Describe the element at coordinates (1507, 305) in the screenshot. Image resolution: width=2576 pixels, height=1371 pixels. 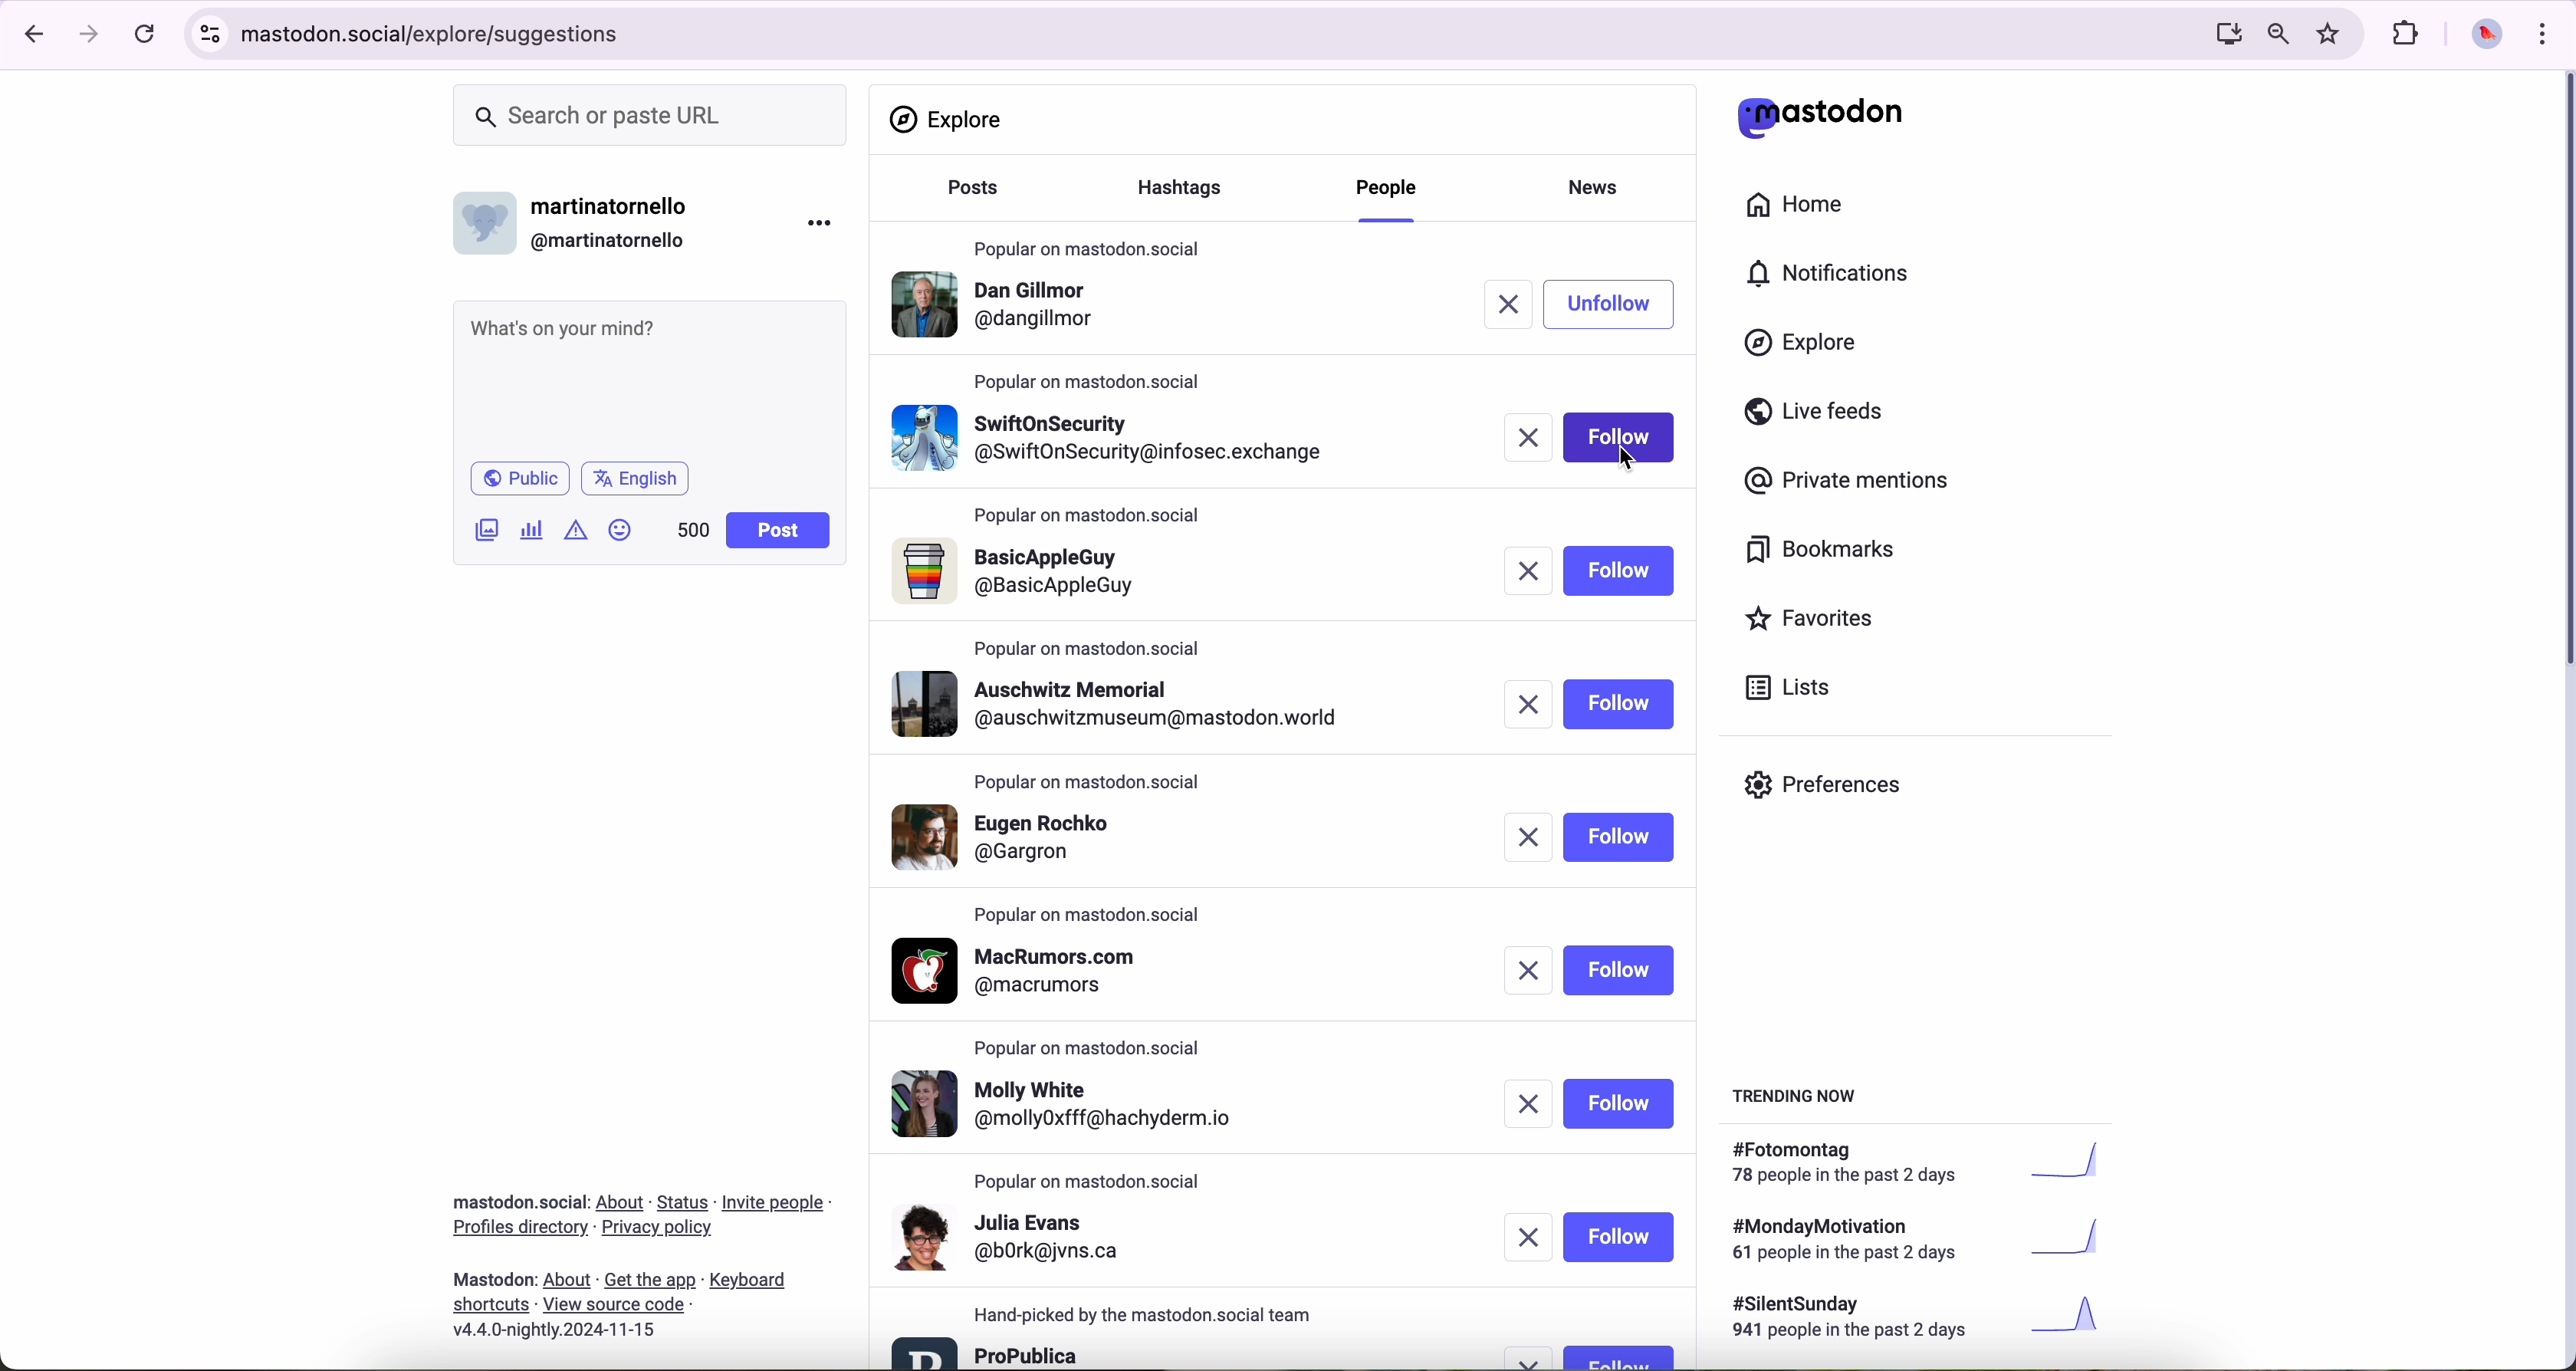
I see `remove` at that location.